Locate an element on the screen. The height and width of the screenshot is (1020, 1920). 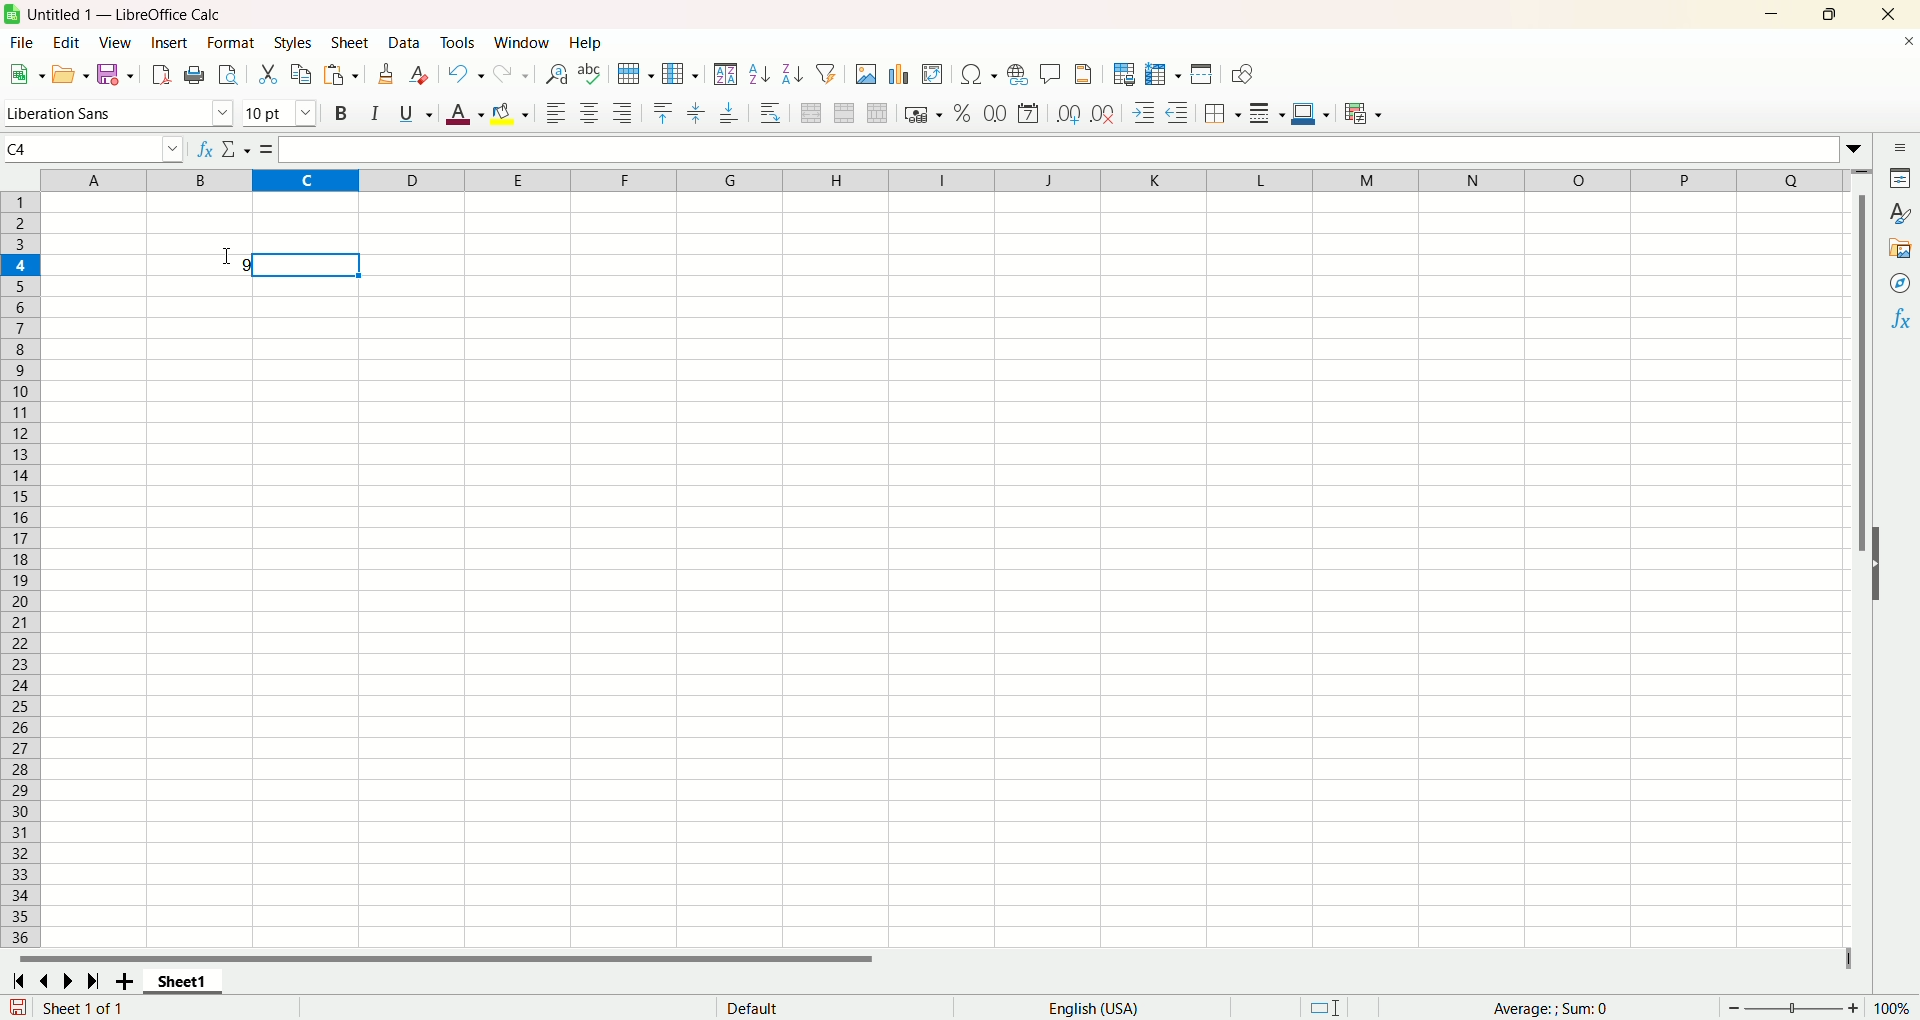
horizontal scroll bar is located at coordinates (922, 959).